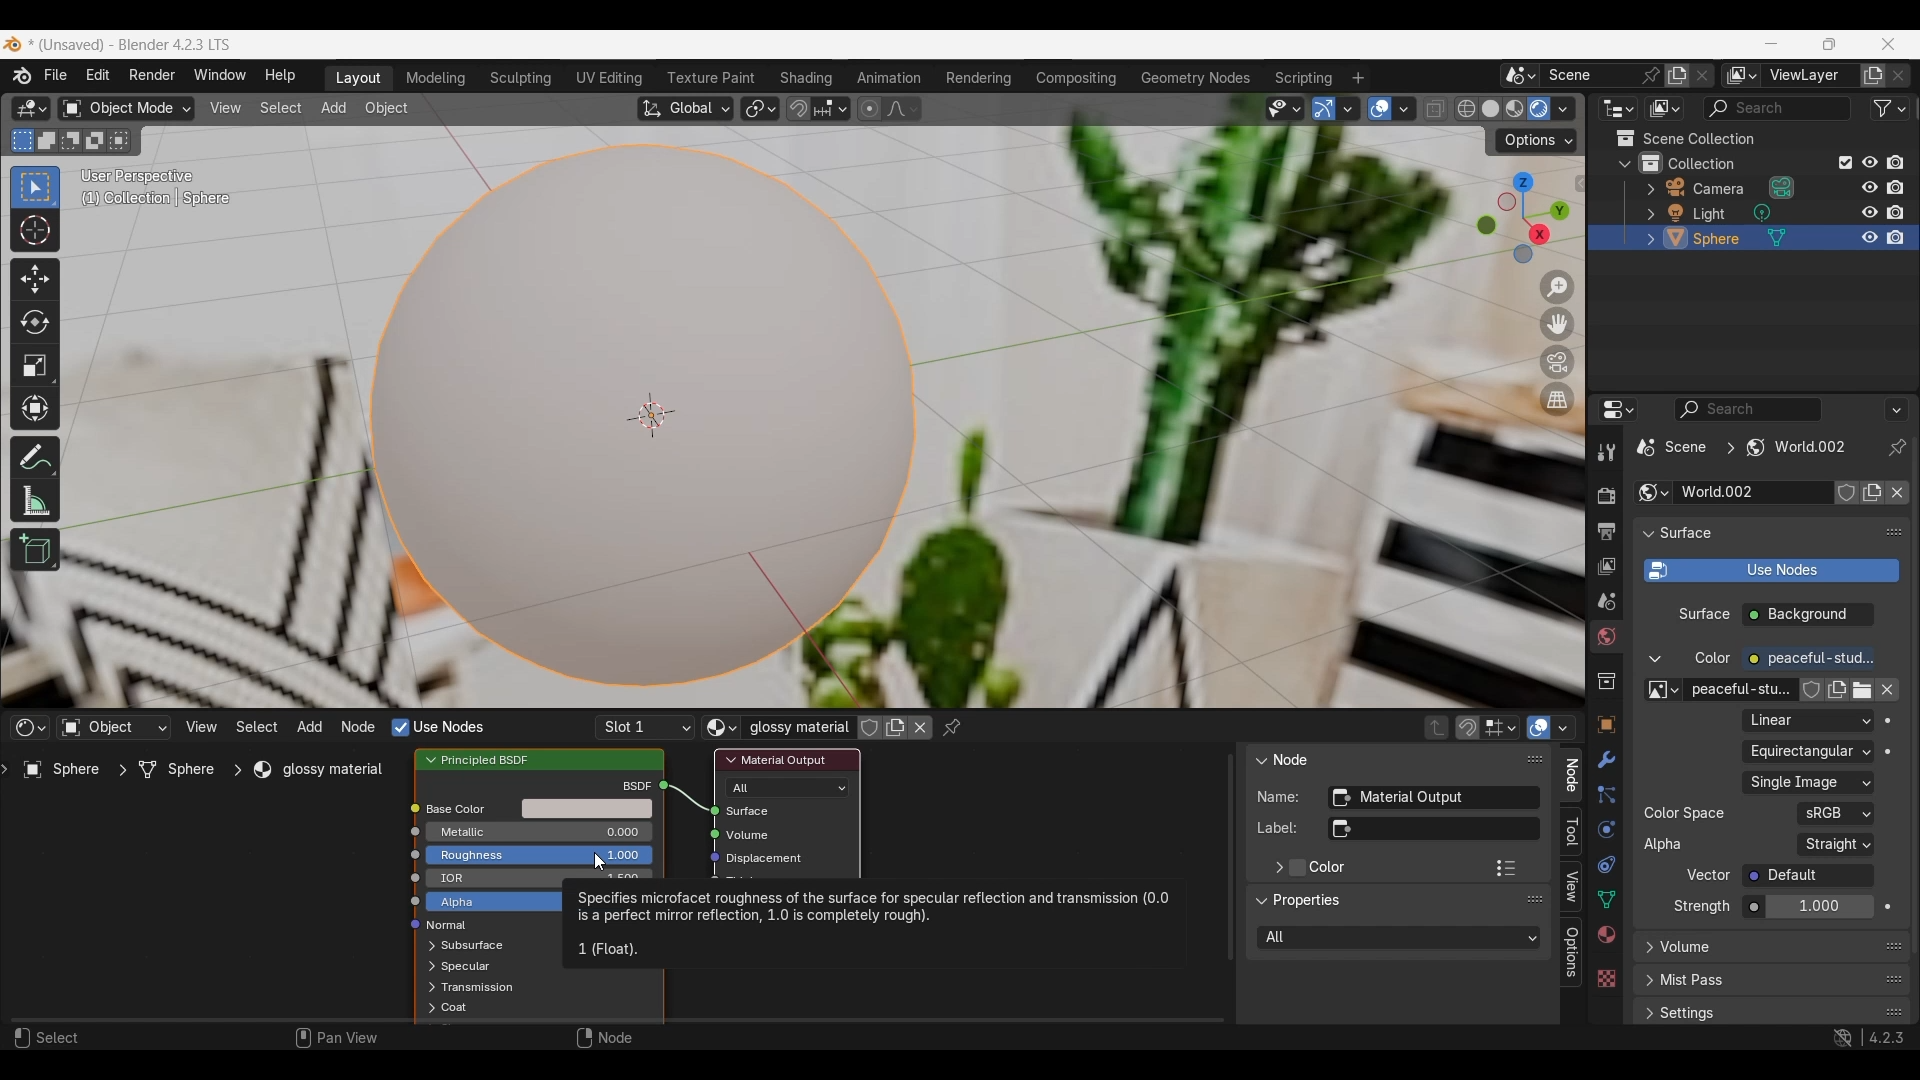  Describe the element at coordinates (1694, 981) in the screenshot. I see `mist pass` at that location.